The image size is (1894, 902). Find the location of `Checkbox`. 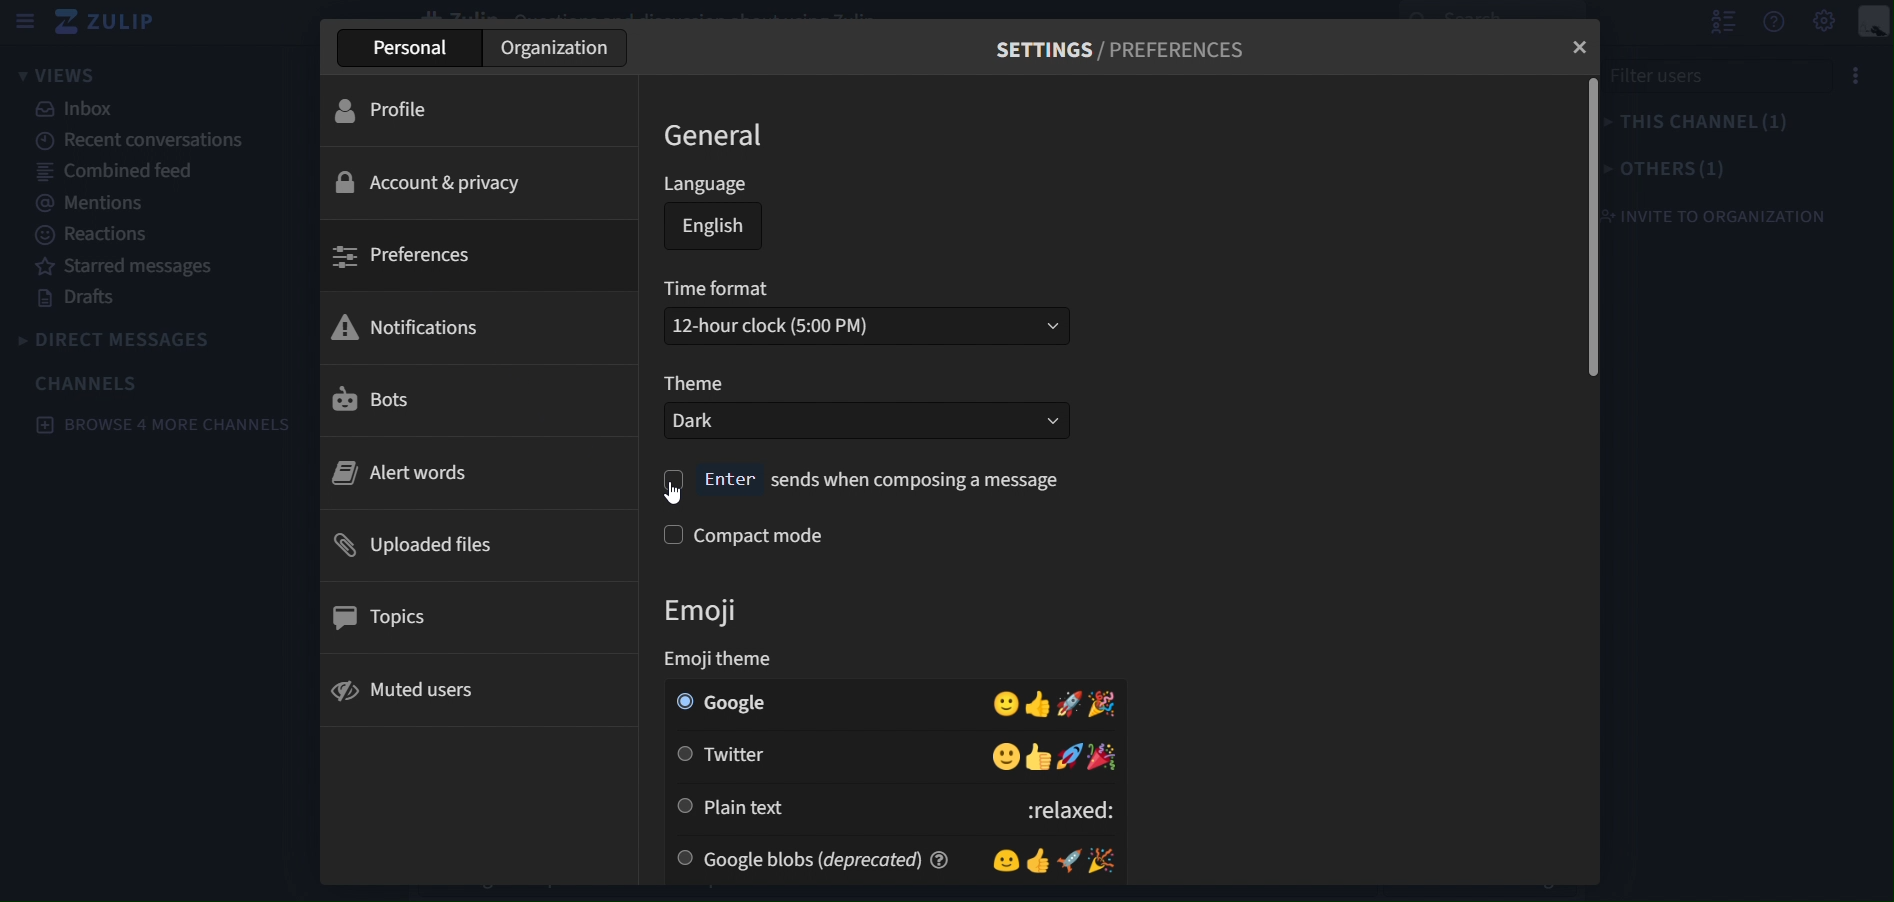

Checkbox is located at coordinates (681, 701).